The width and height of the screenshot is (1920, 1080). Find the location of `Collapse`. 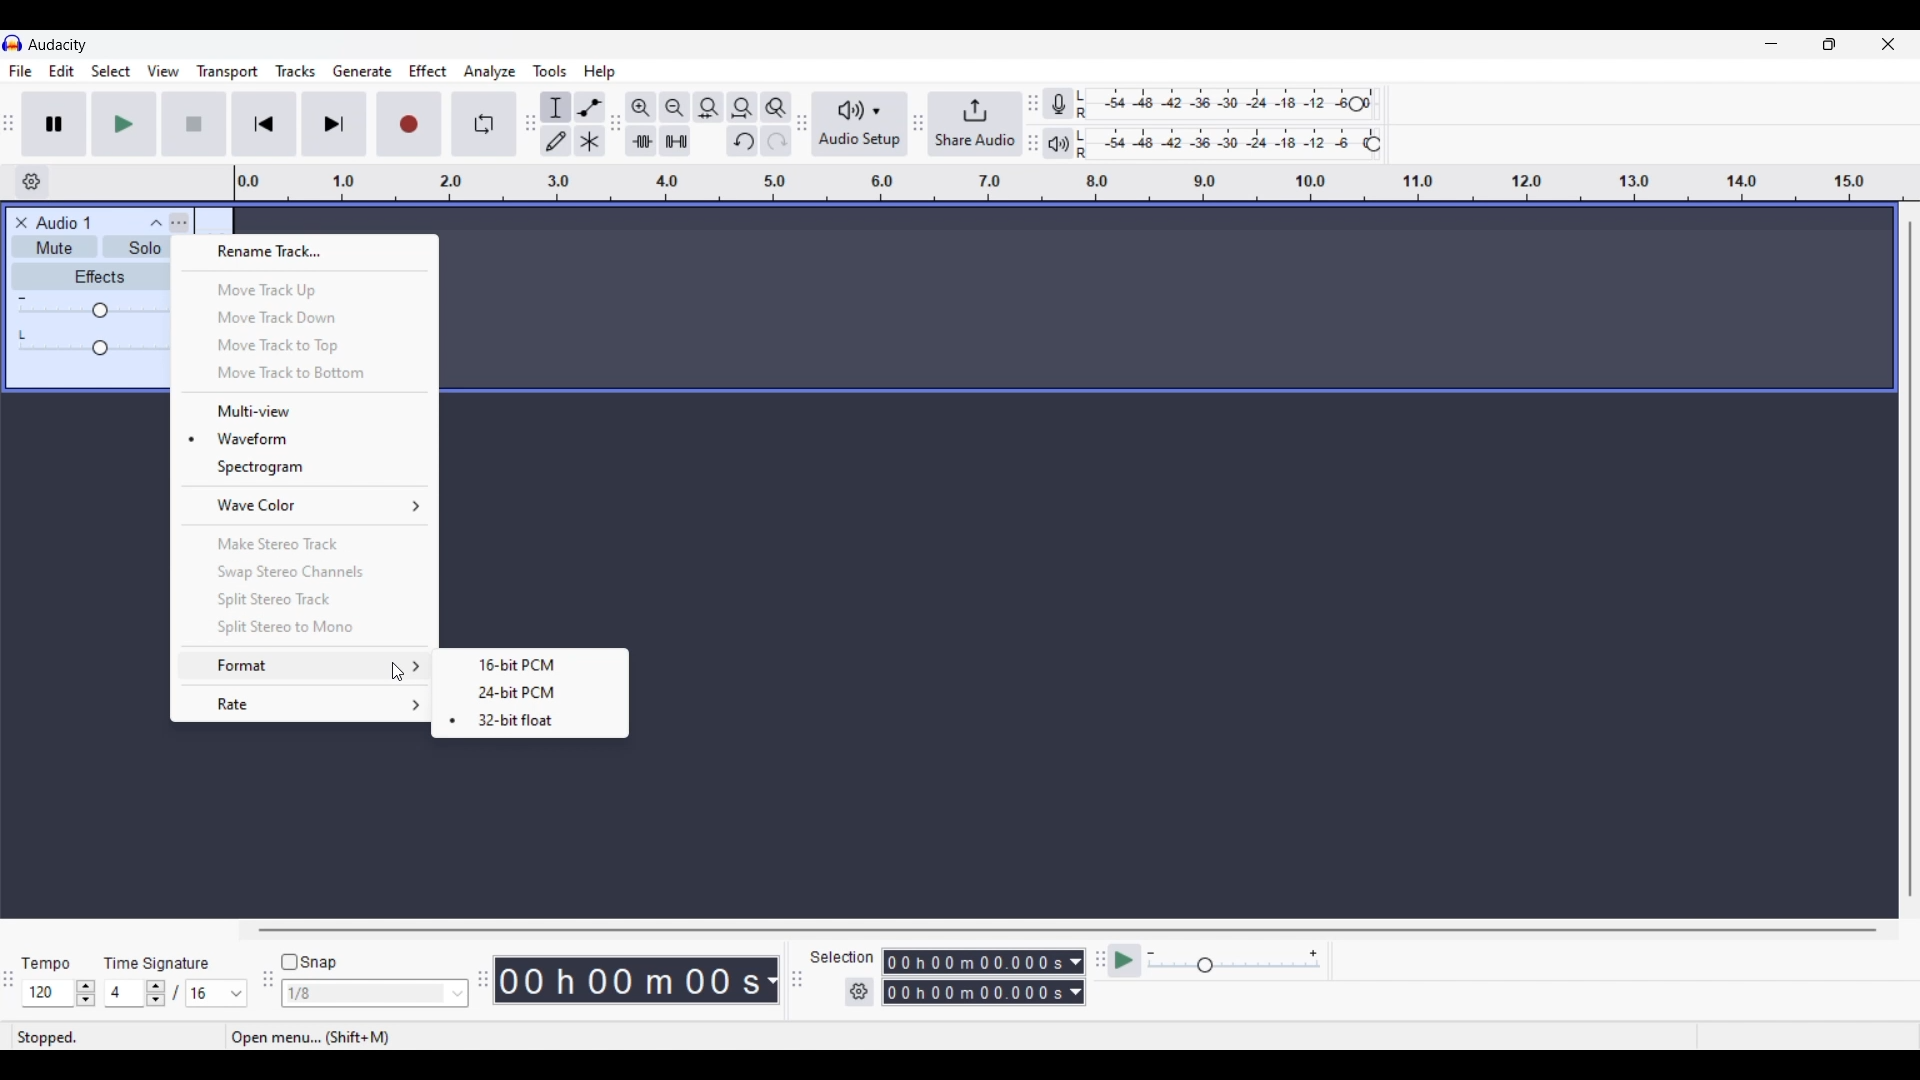

Collapse is located at coordinates (155, 222).